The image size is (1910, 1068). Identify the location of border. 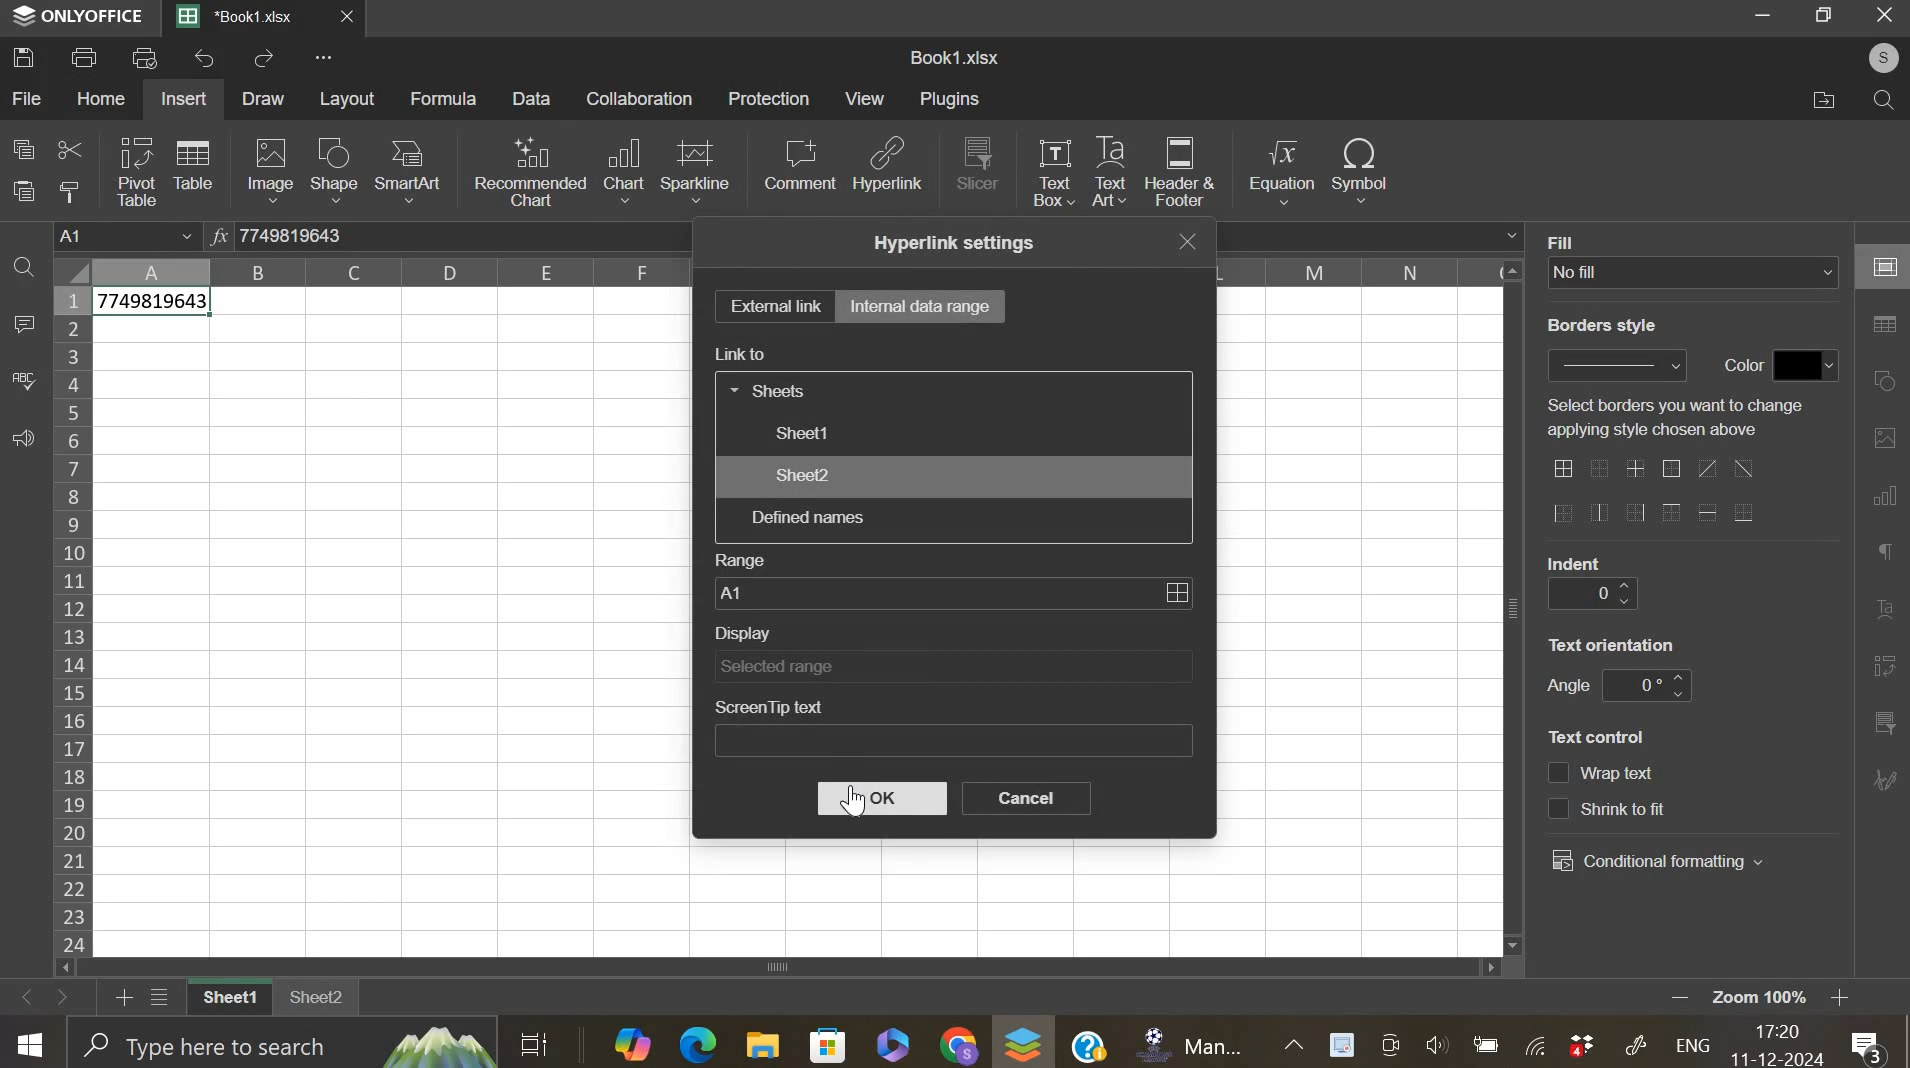
(1652, 493).